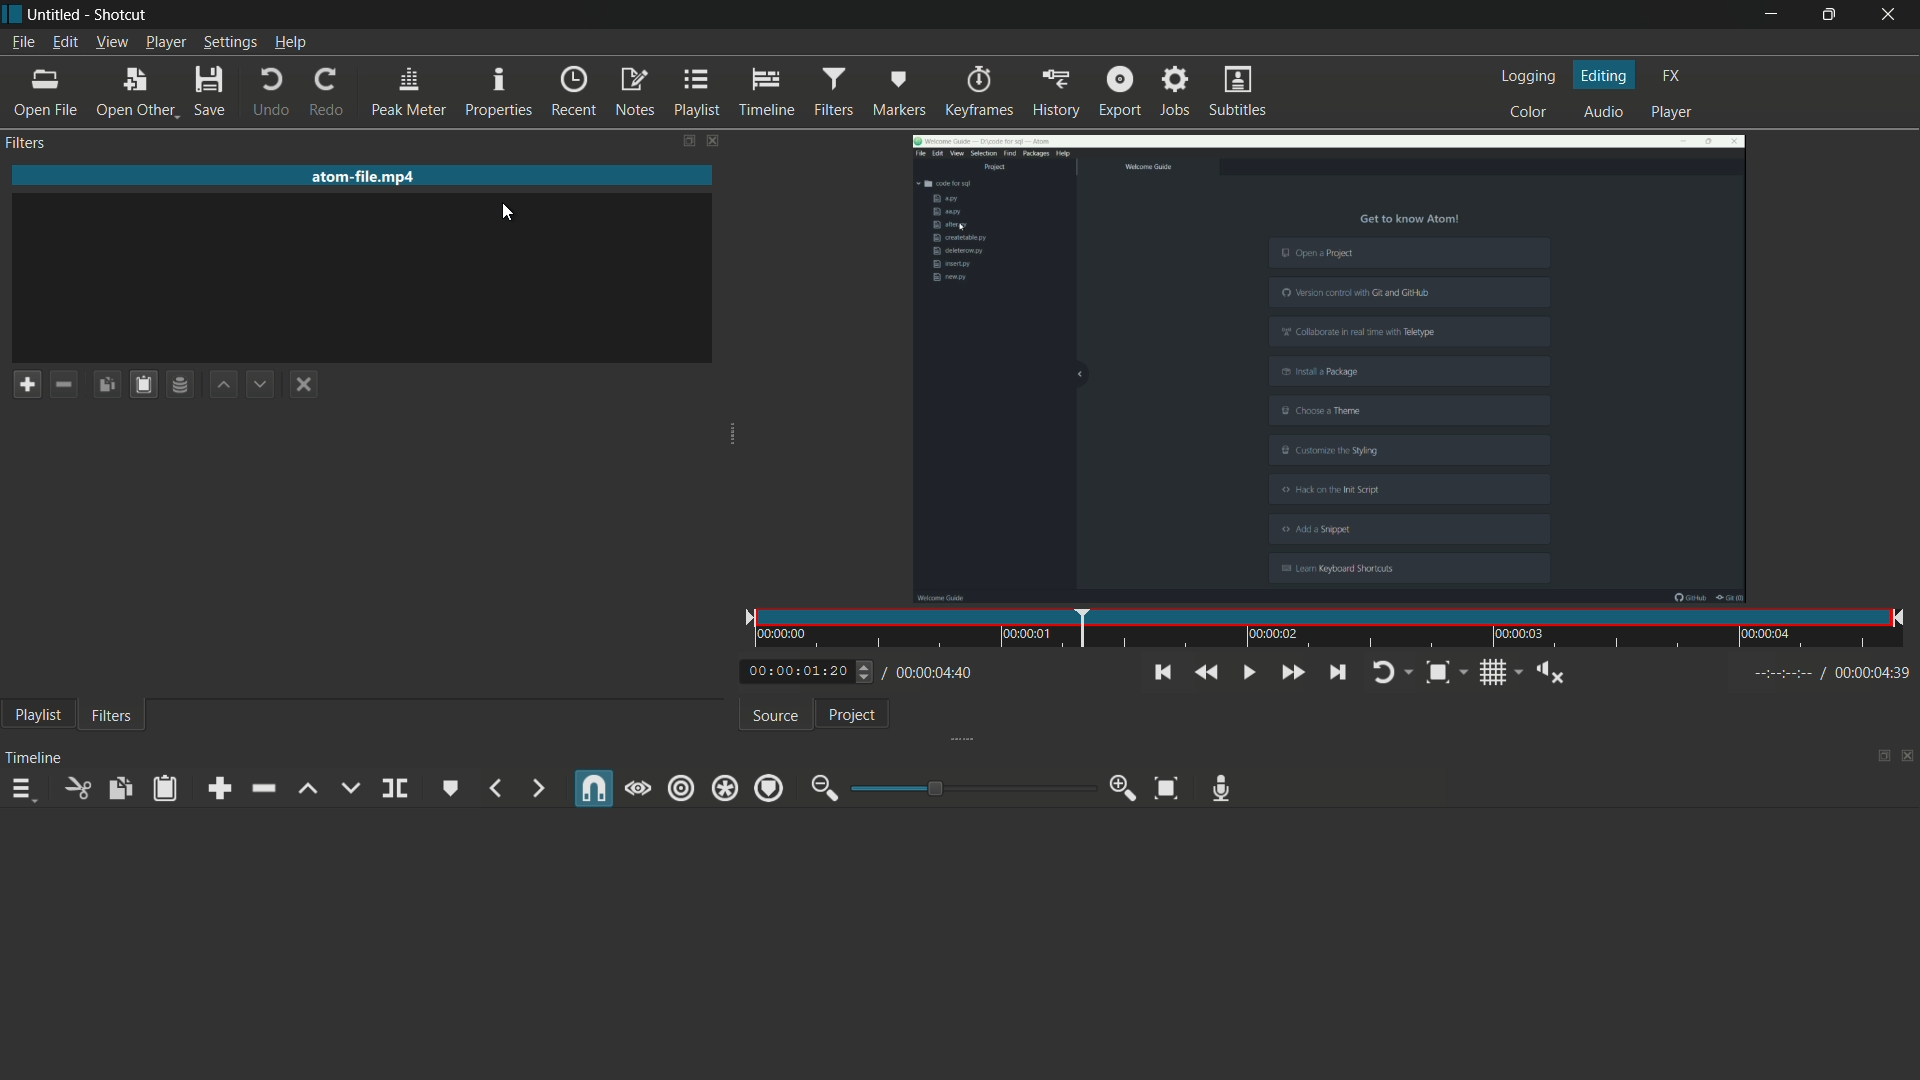 This screenshot has width=1920, height=1080. What do you see at coordinates (270, 92) in the screenshot?
I see `undo` at bounding box center [270, 92].